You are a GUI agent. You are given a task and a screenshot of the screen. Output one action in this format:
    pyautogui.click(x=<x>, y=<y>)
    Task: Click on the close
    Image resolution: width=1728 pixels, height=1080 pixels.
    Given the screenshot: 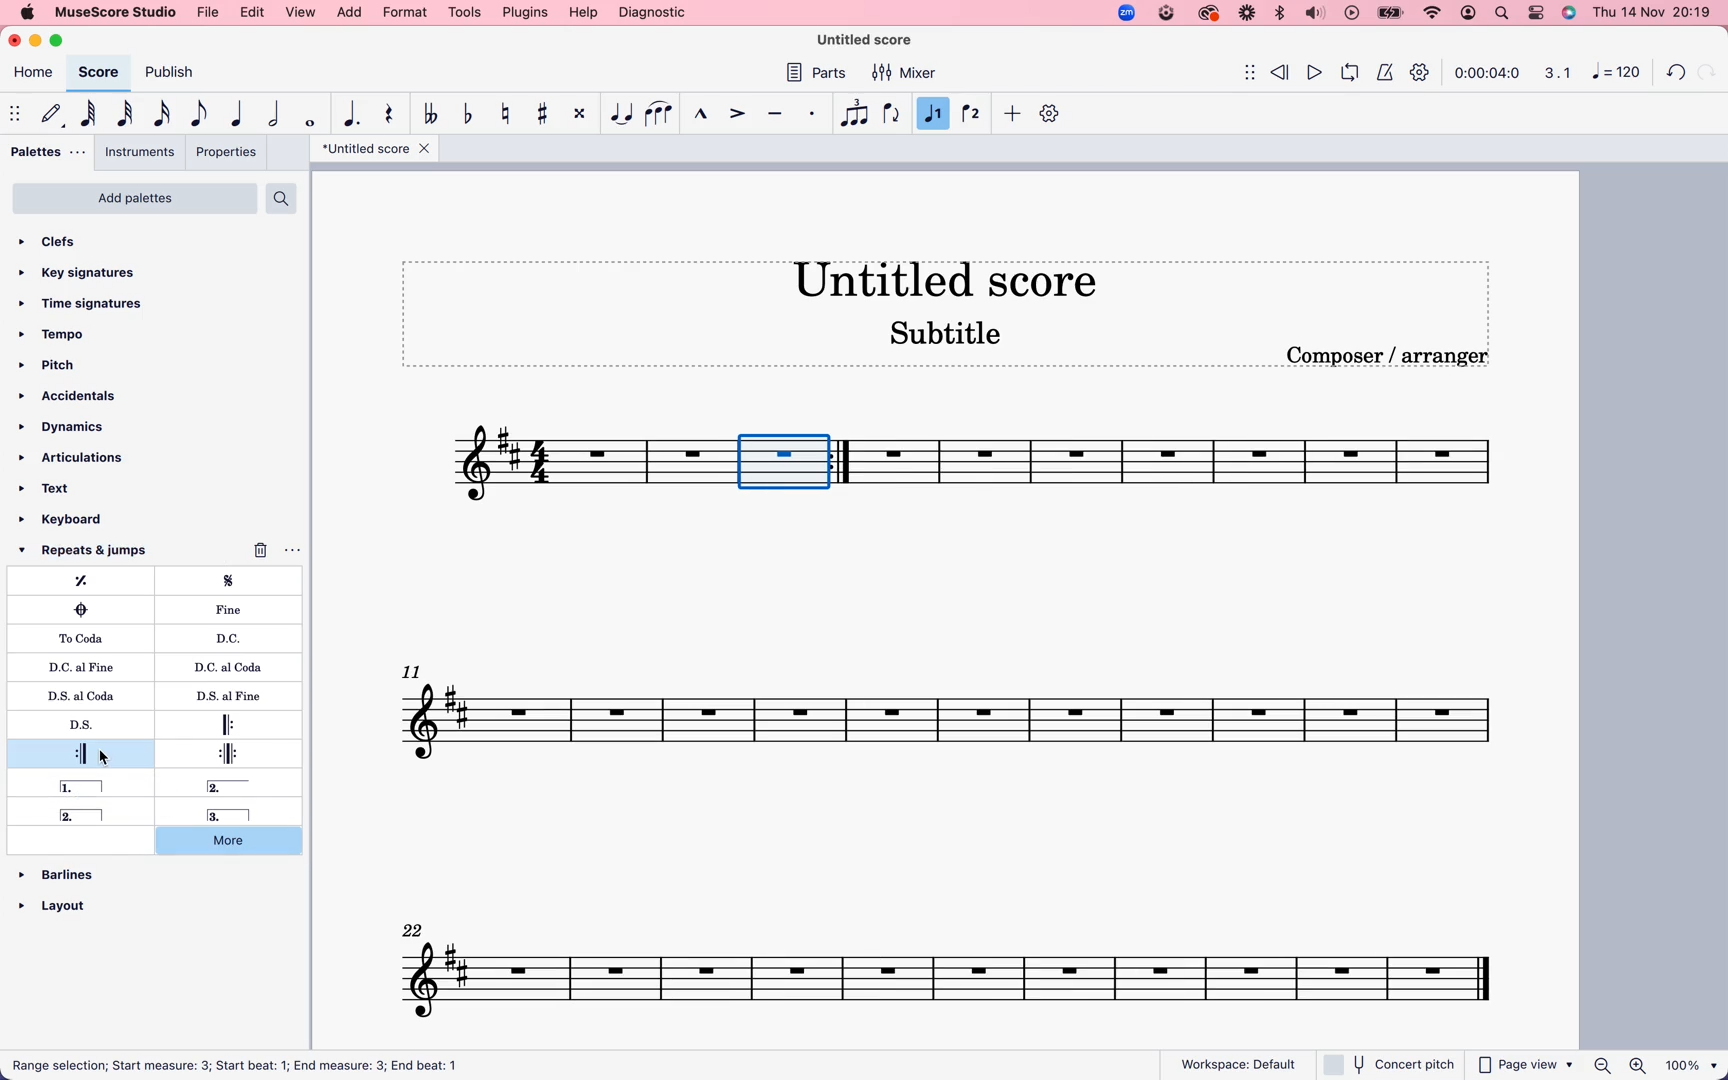 What is the action you would take?
    pyautogui.click(x=17, y=39)
    